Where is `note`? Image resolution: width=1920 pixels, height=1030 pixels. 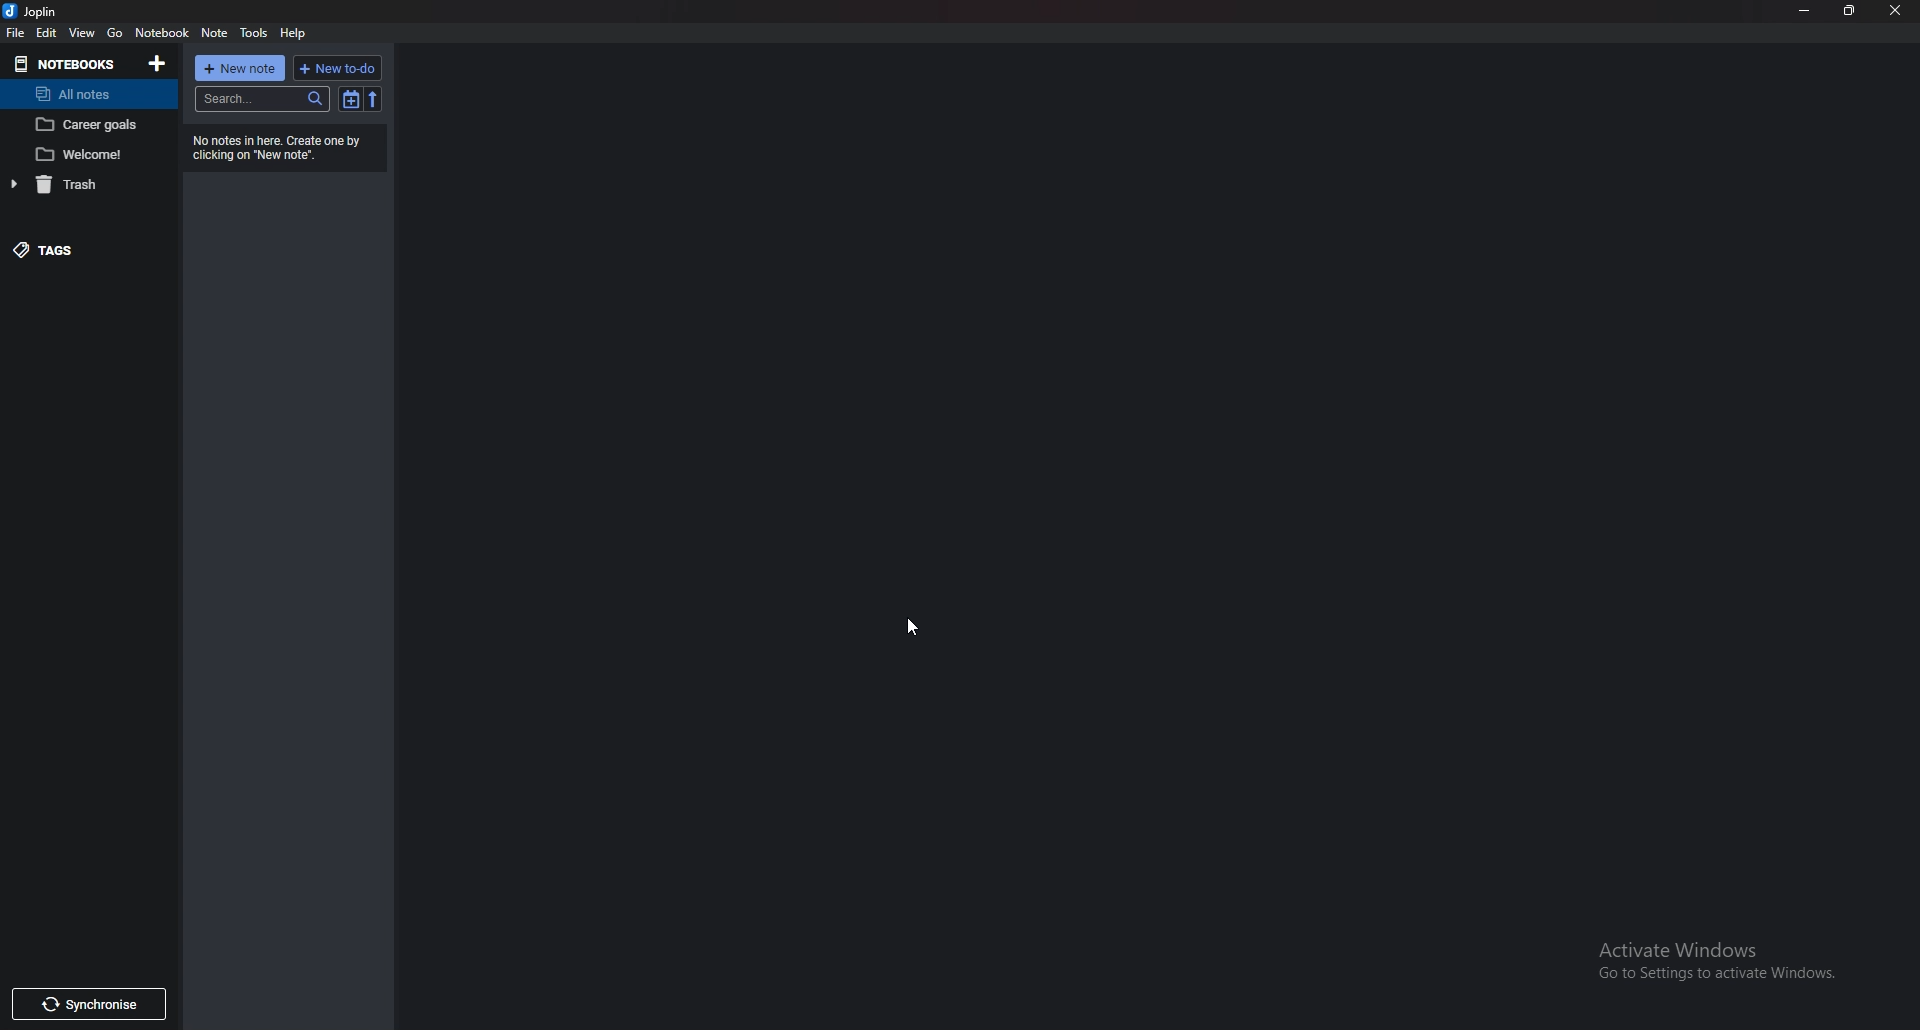
note is located at coordinates (86, 154).